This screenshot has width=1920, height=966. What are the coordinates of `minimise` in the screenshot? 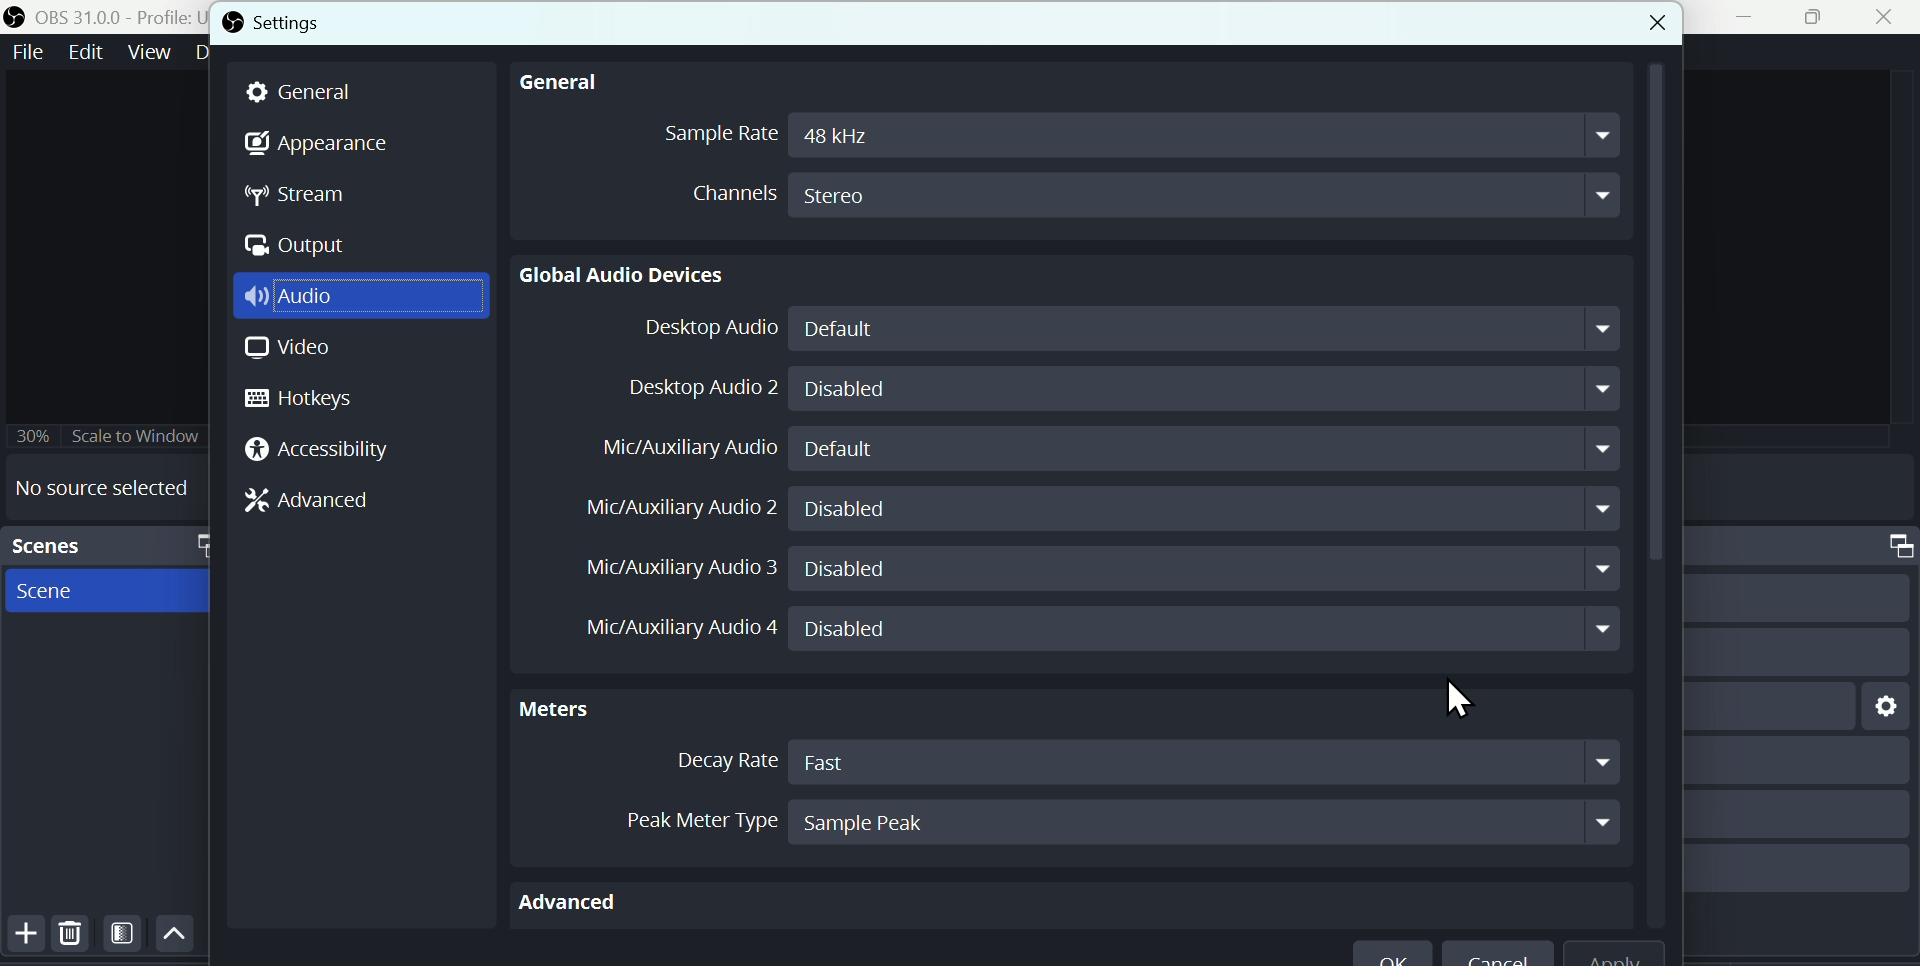 It's located at (1749, 17).